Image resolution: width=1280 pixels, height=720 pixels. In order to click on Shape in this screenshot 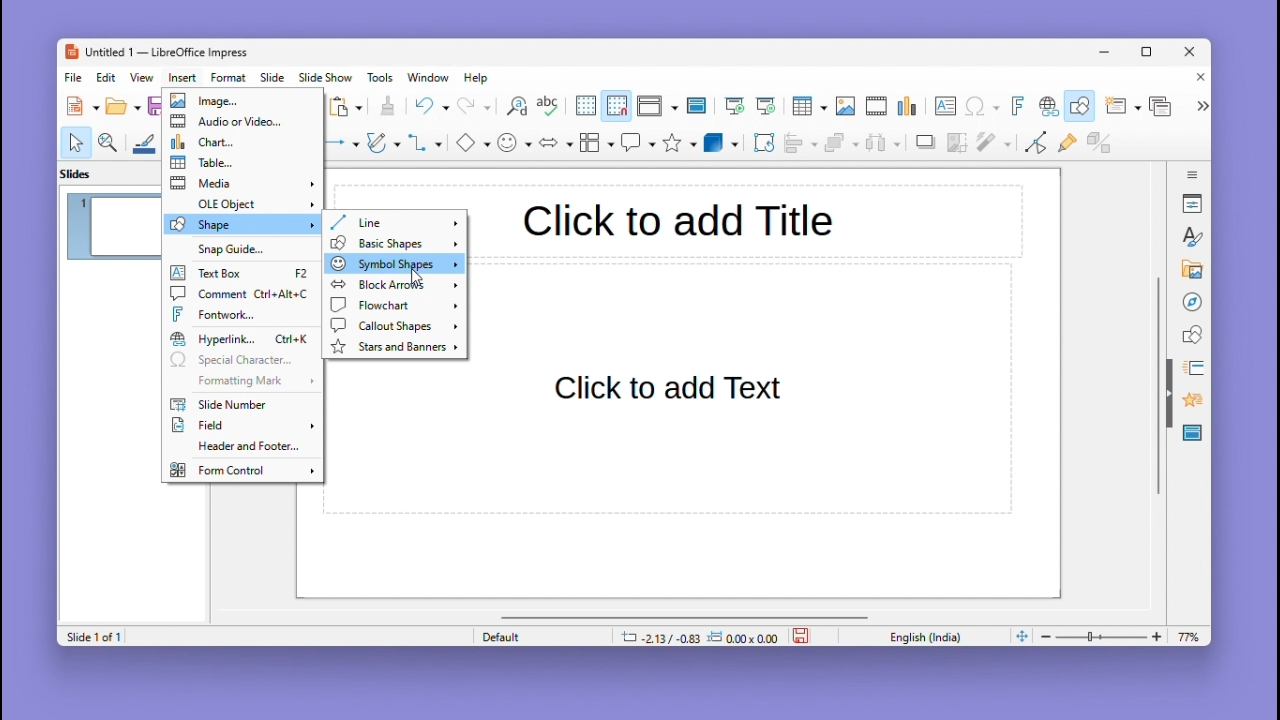, I will do `click(242, 224)`.